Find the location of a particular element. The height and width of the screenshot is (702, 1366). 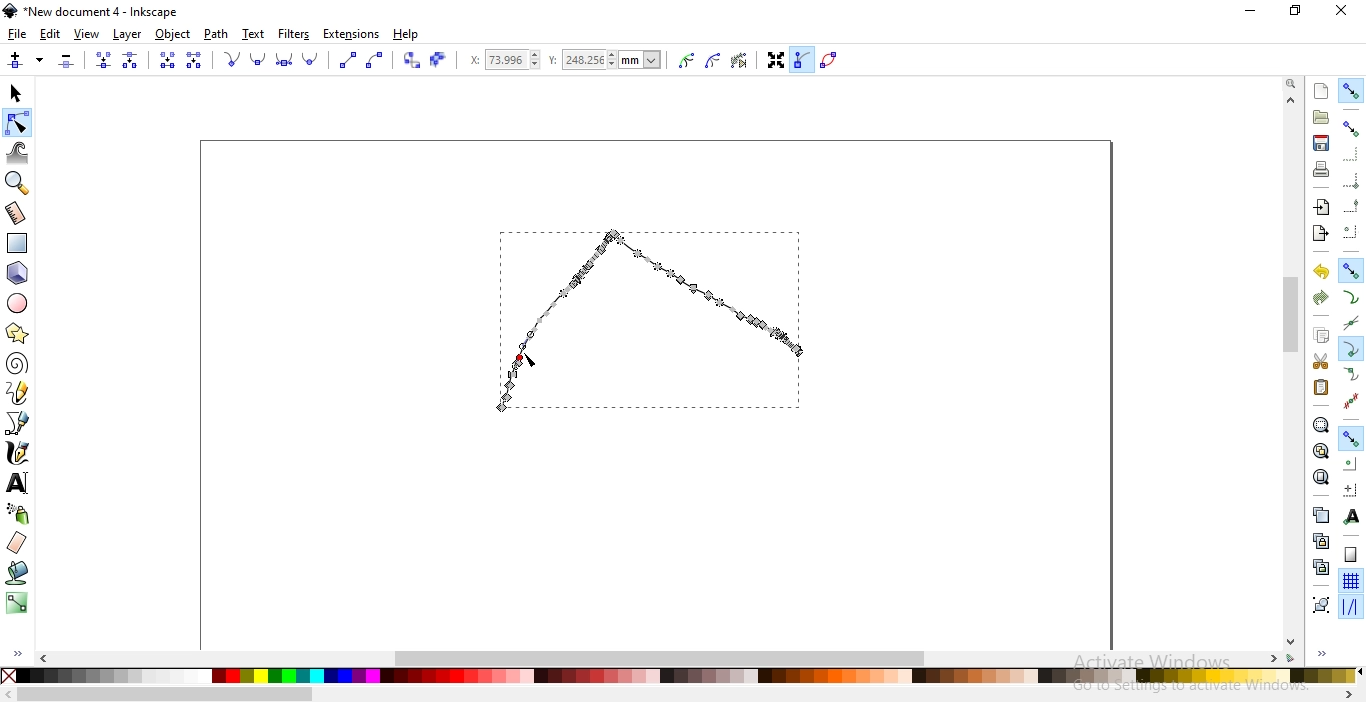

snap to paths is located at coordinates (1350, 297).